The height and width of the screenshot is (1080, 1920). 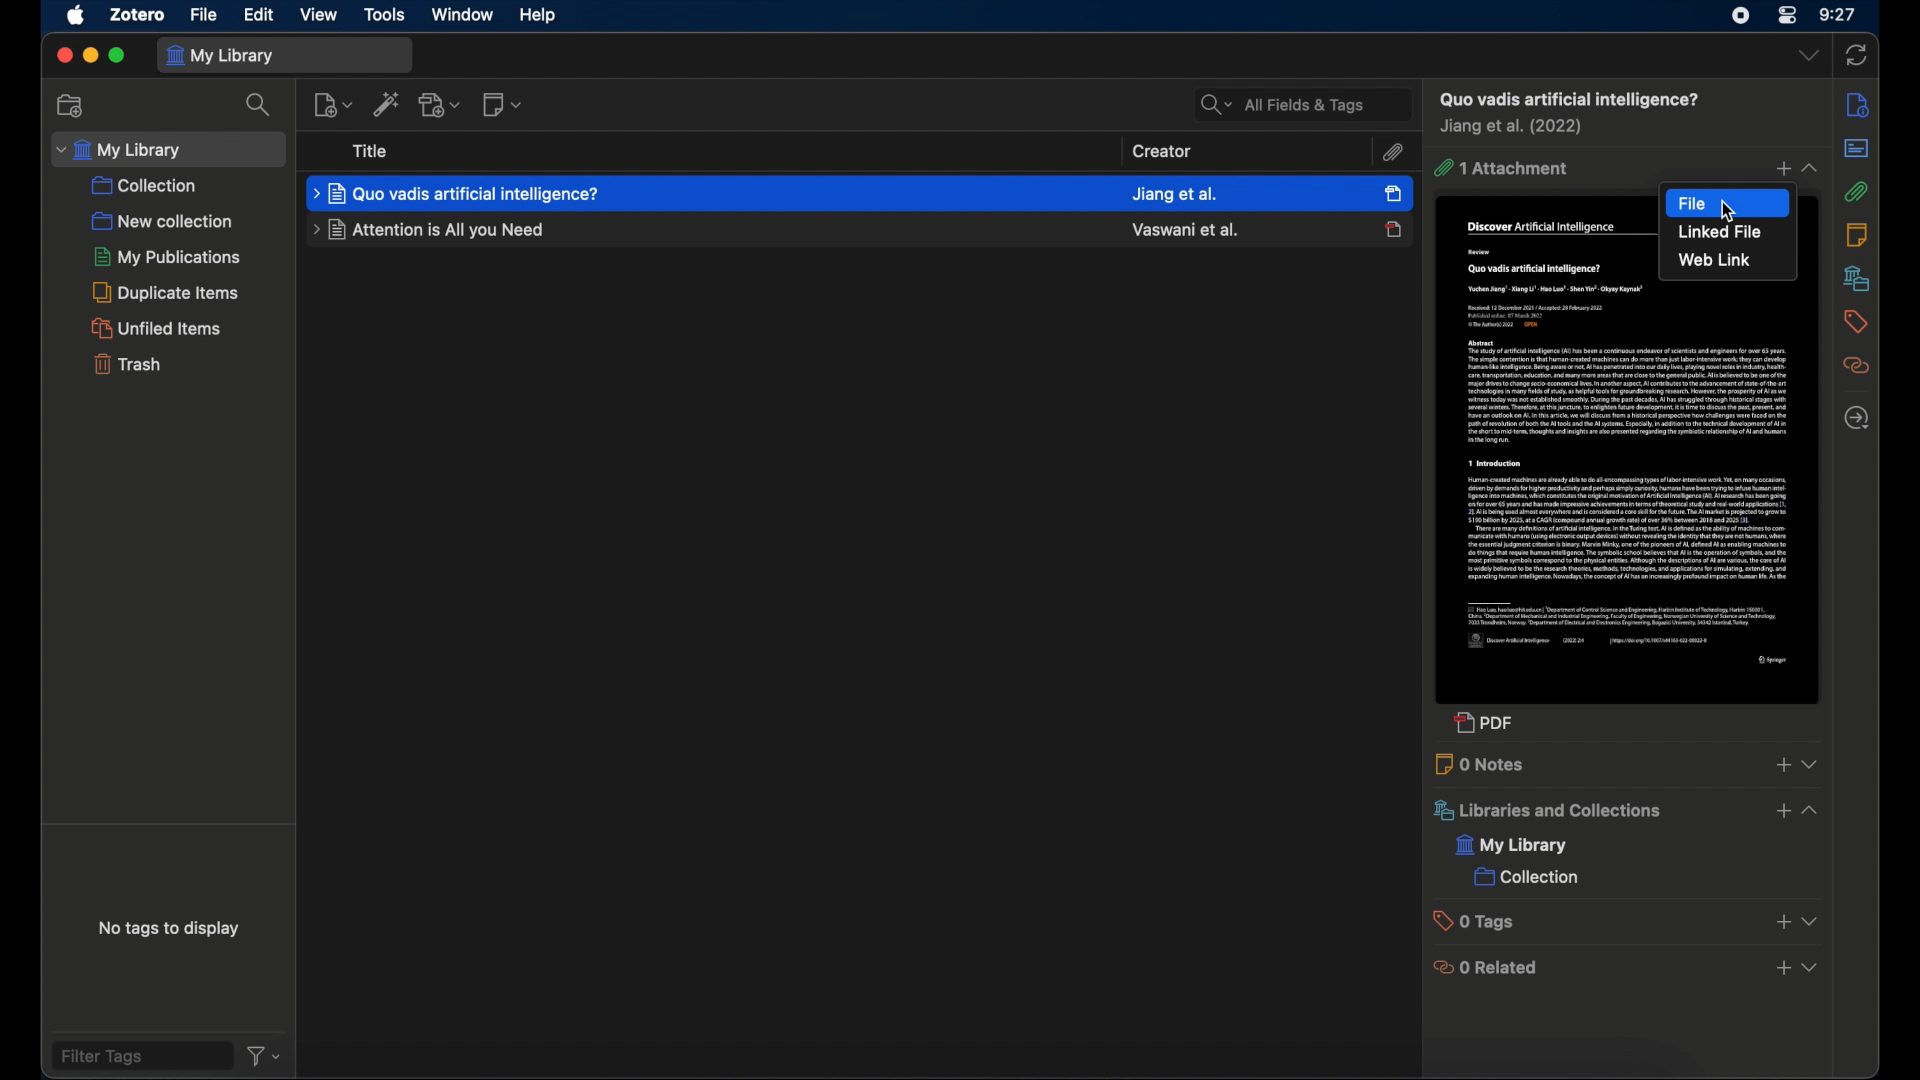 What do you see at coordinates (1480, 921) in the screenshot?
I see `0 tags` at bounding box center [1480, 921].